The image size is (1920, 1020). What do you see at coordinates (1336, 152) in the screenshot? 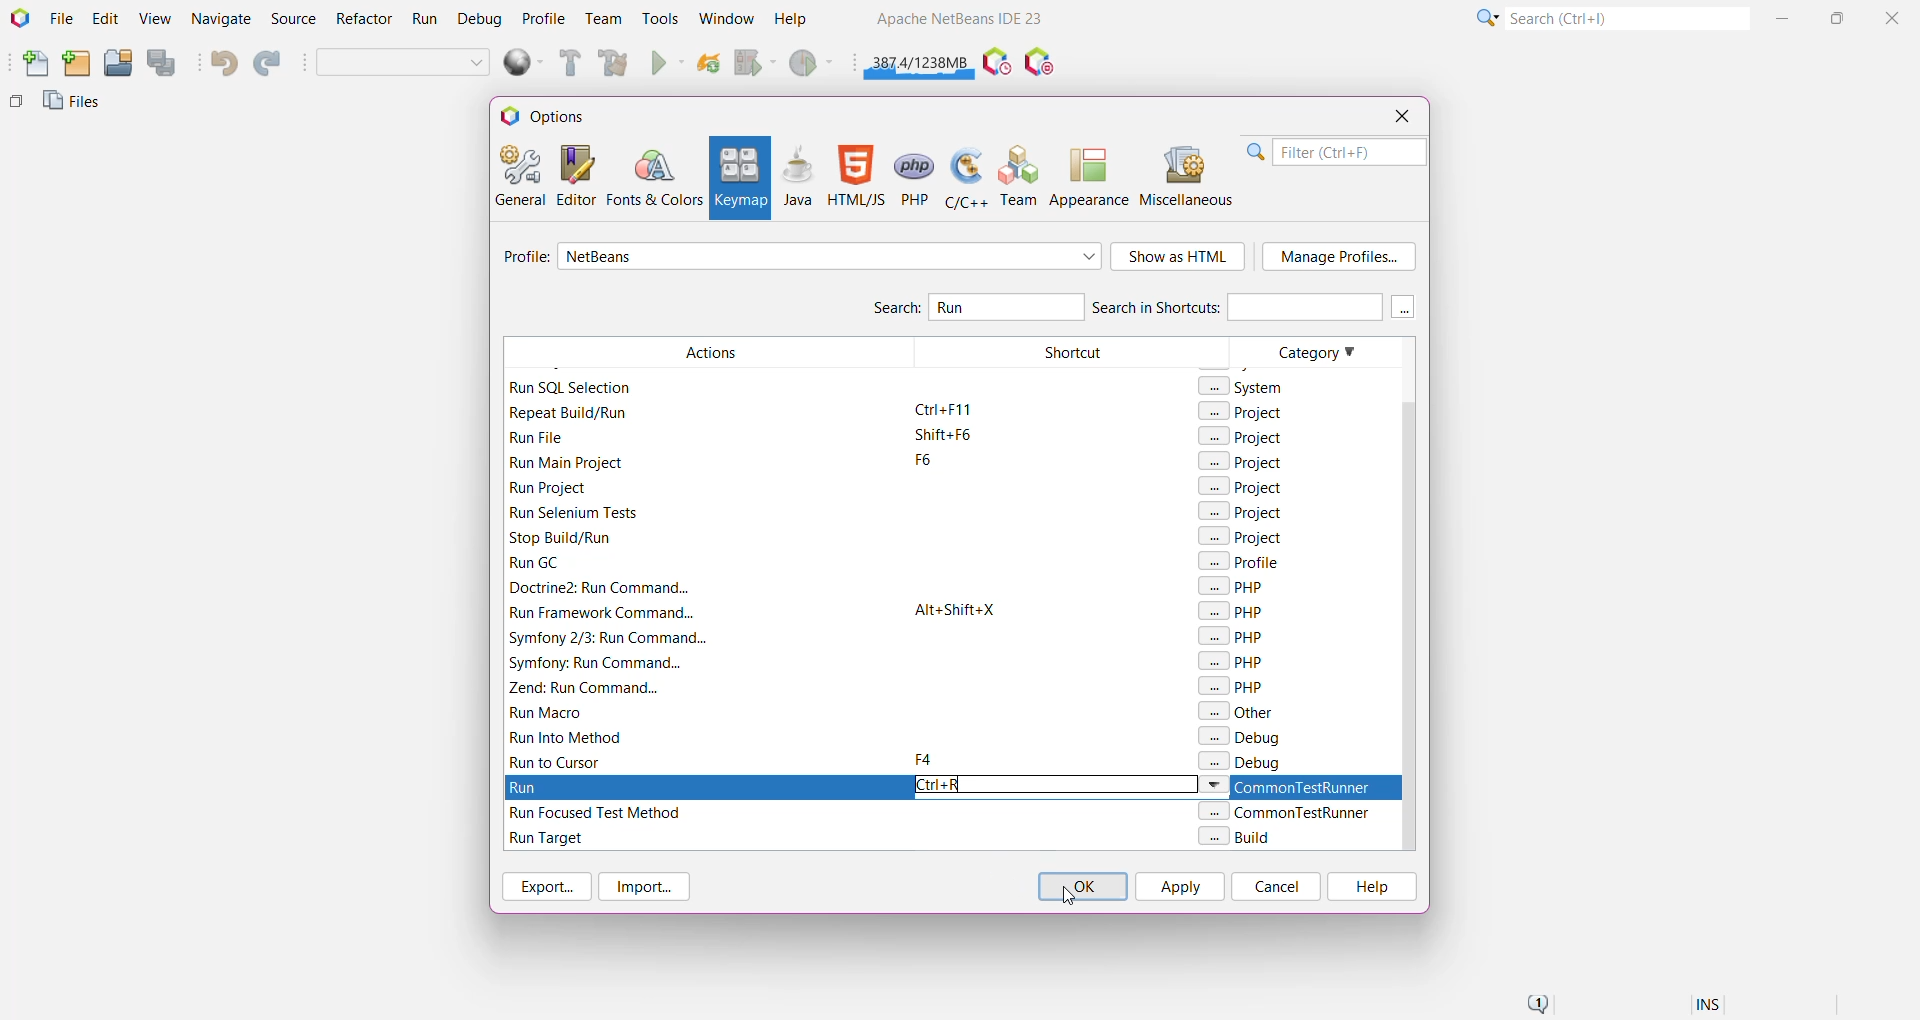
I see `Filter` at bounding box center [1336, 152].